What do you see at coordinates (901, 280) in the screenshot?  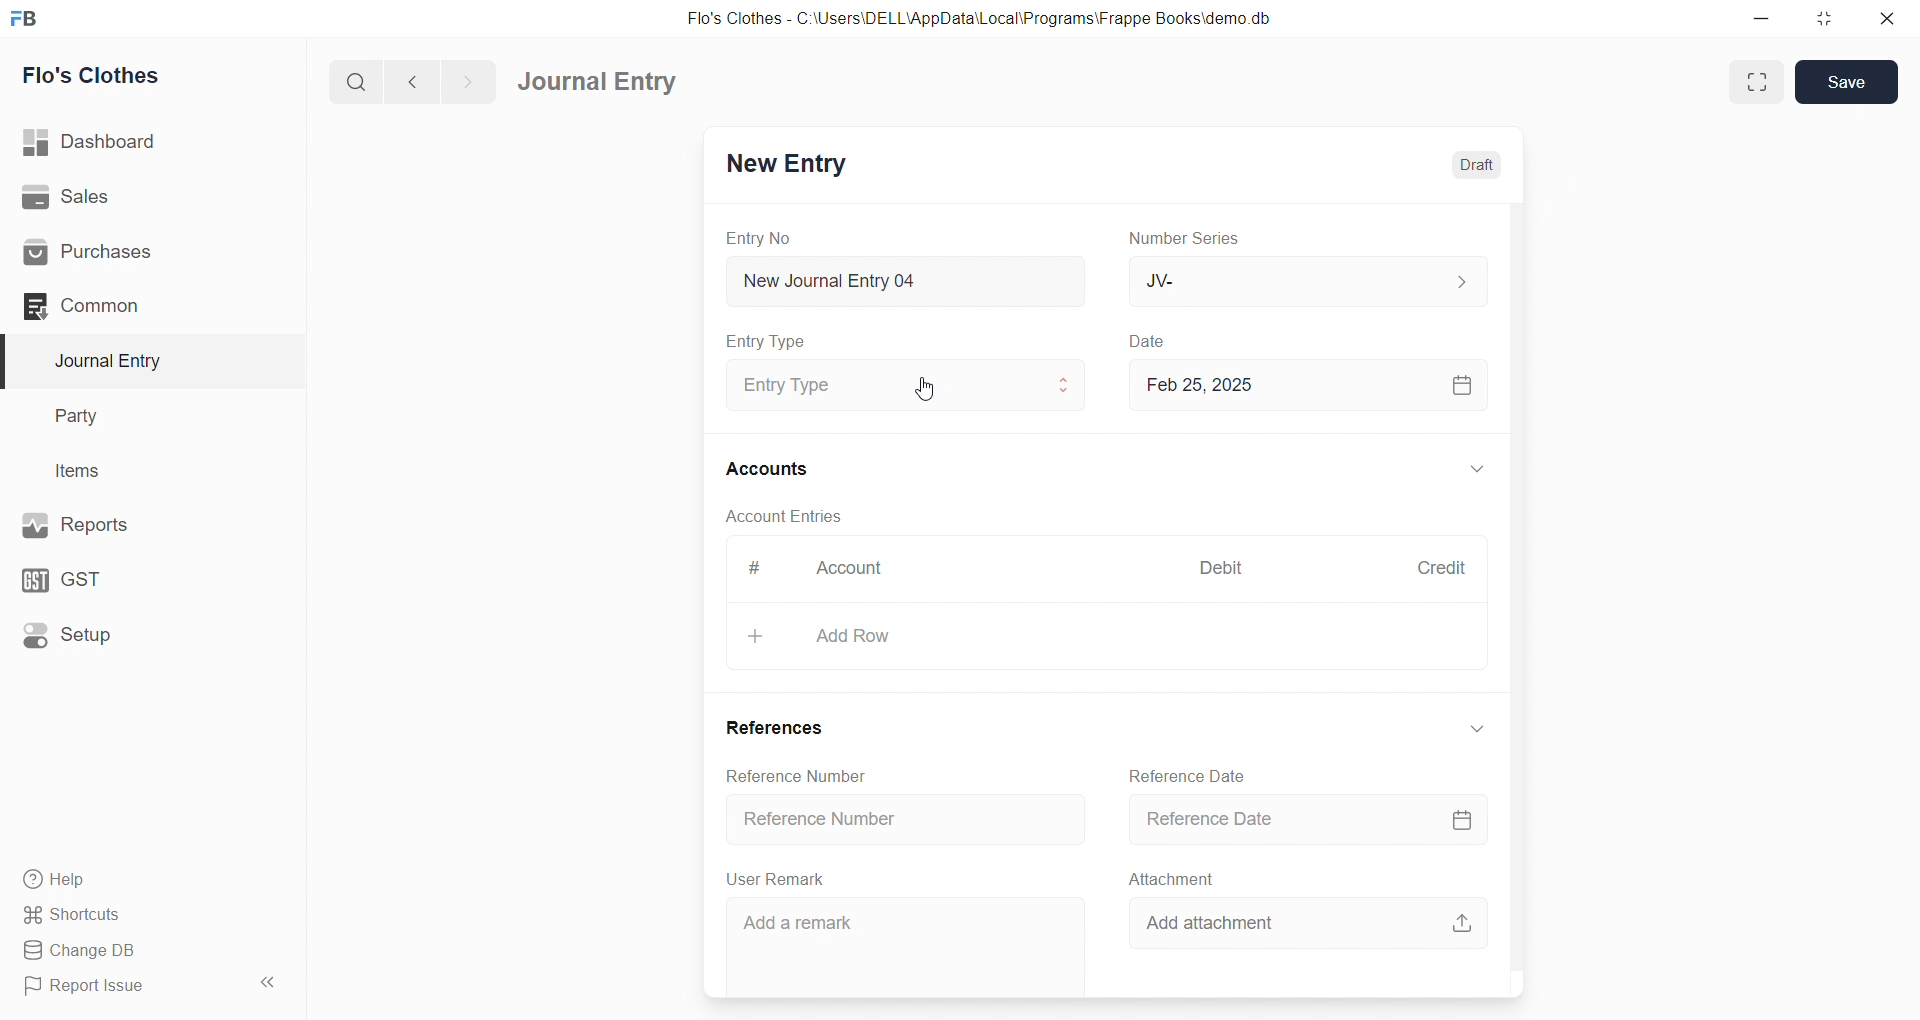 I see `New Journal Entry 04` at bounding box center [901, 280].